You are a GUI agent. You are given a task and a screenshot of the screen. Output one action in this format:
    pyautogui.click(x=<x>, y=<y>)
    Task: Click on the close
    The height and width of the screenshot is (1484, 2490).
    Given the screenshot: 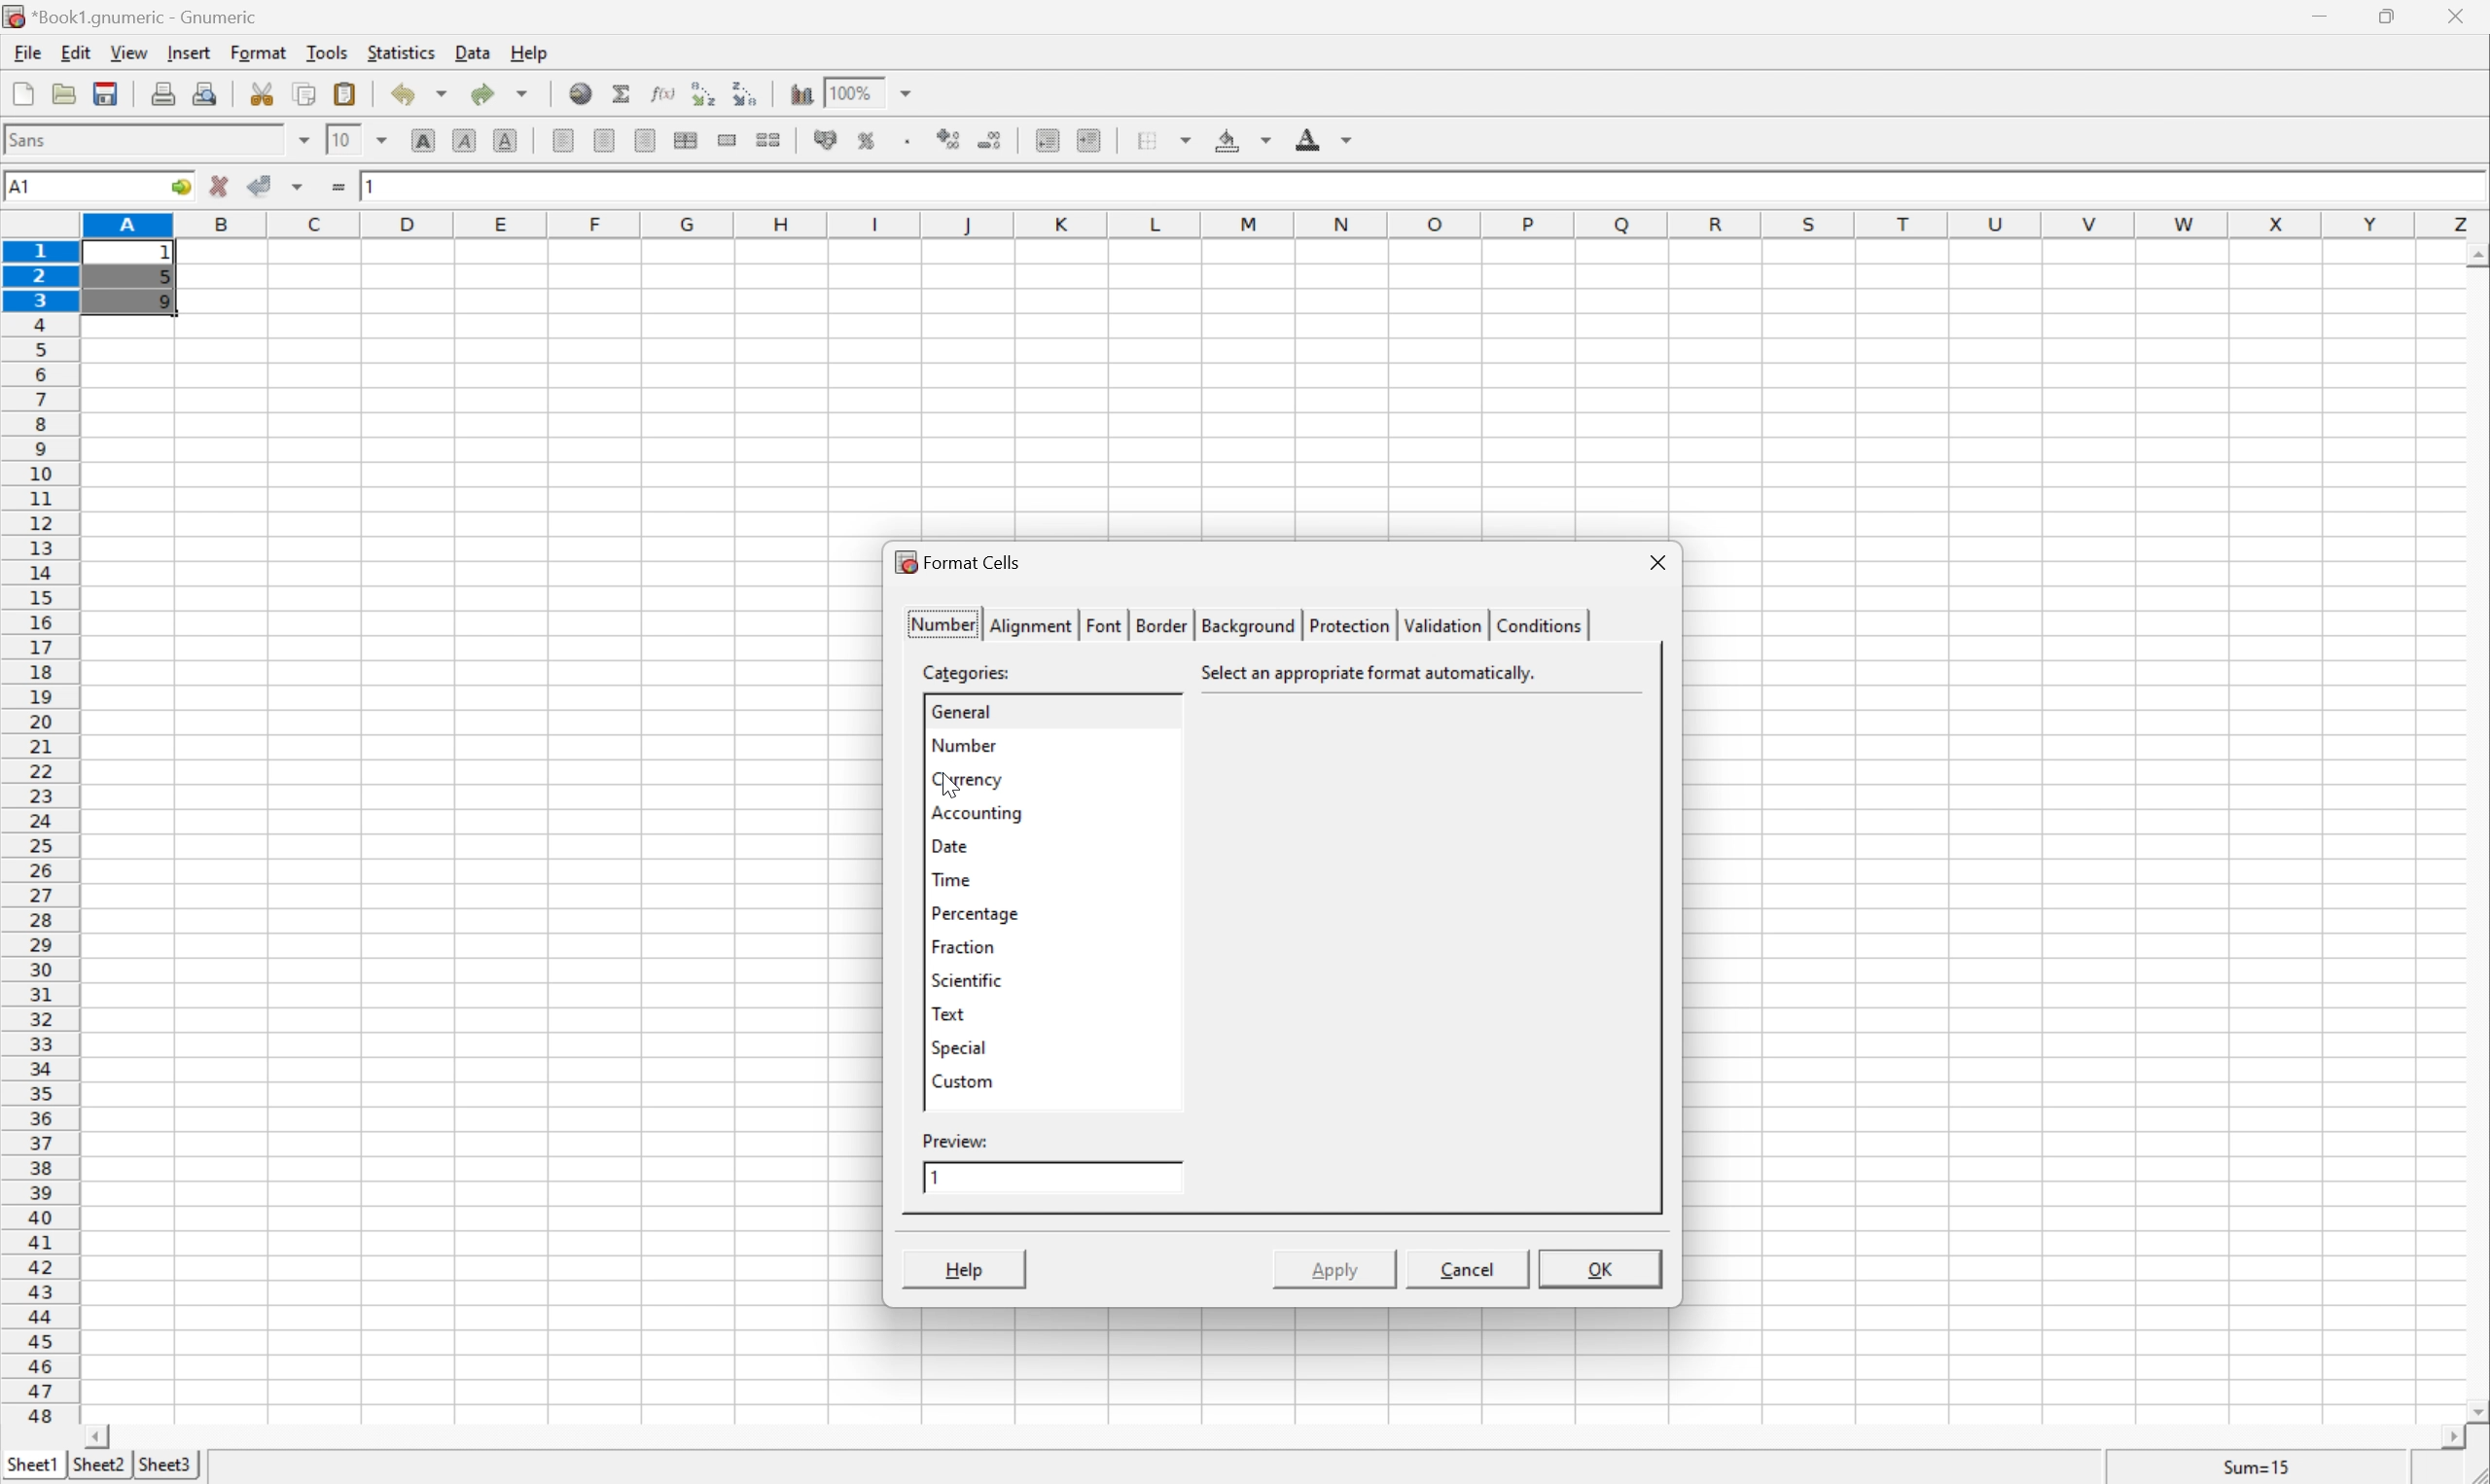 What is the action you would take?
    pyautogui.click(x=2467, y=16)
    